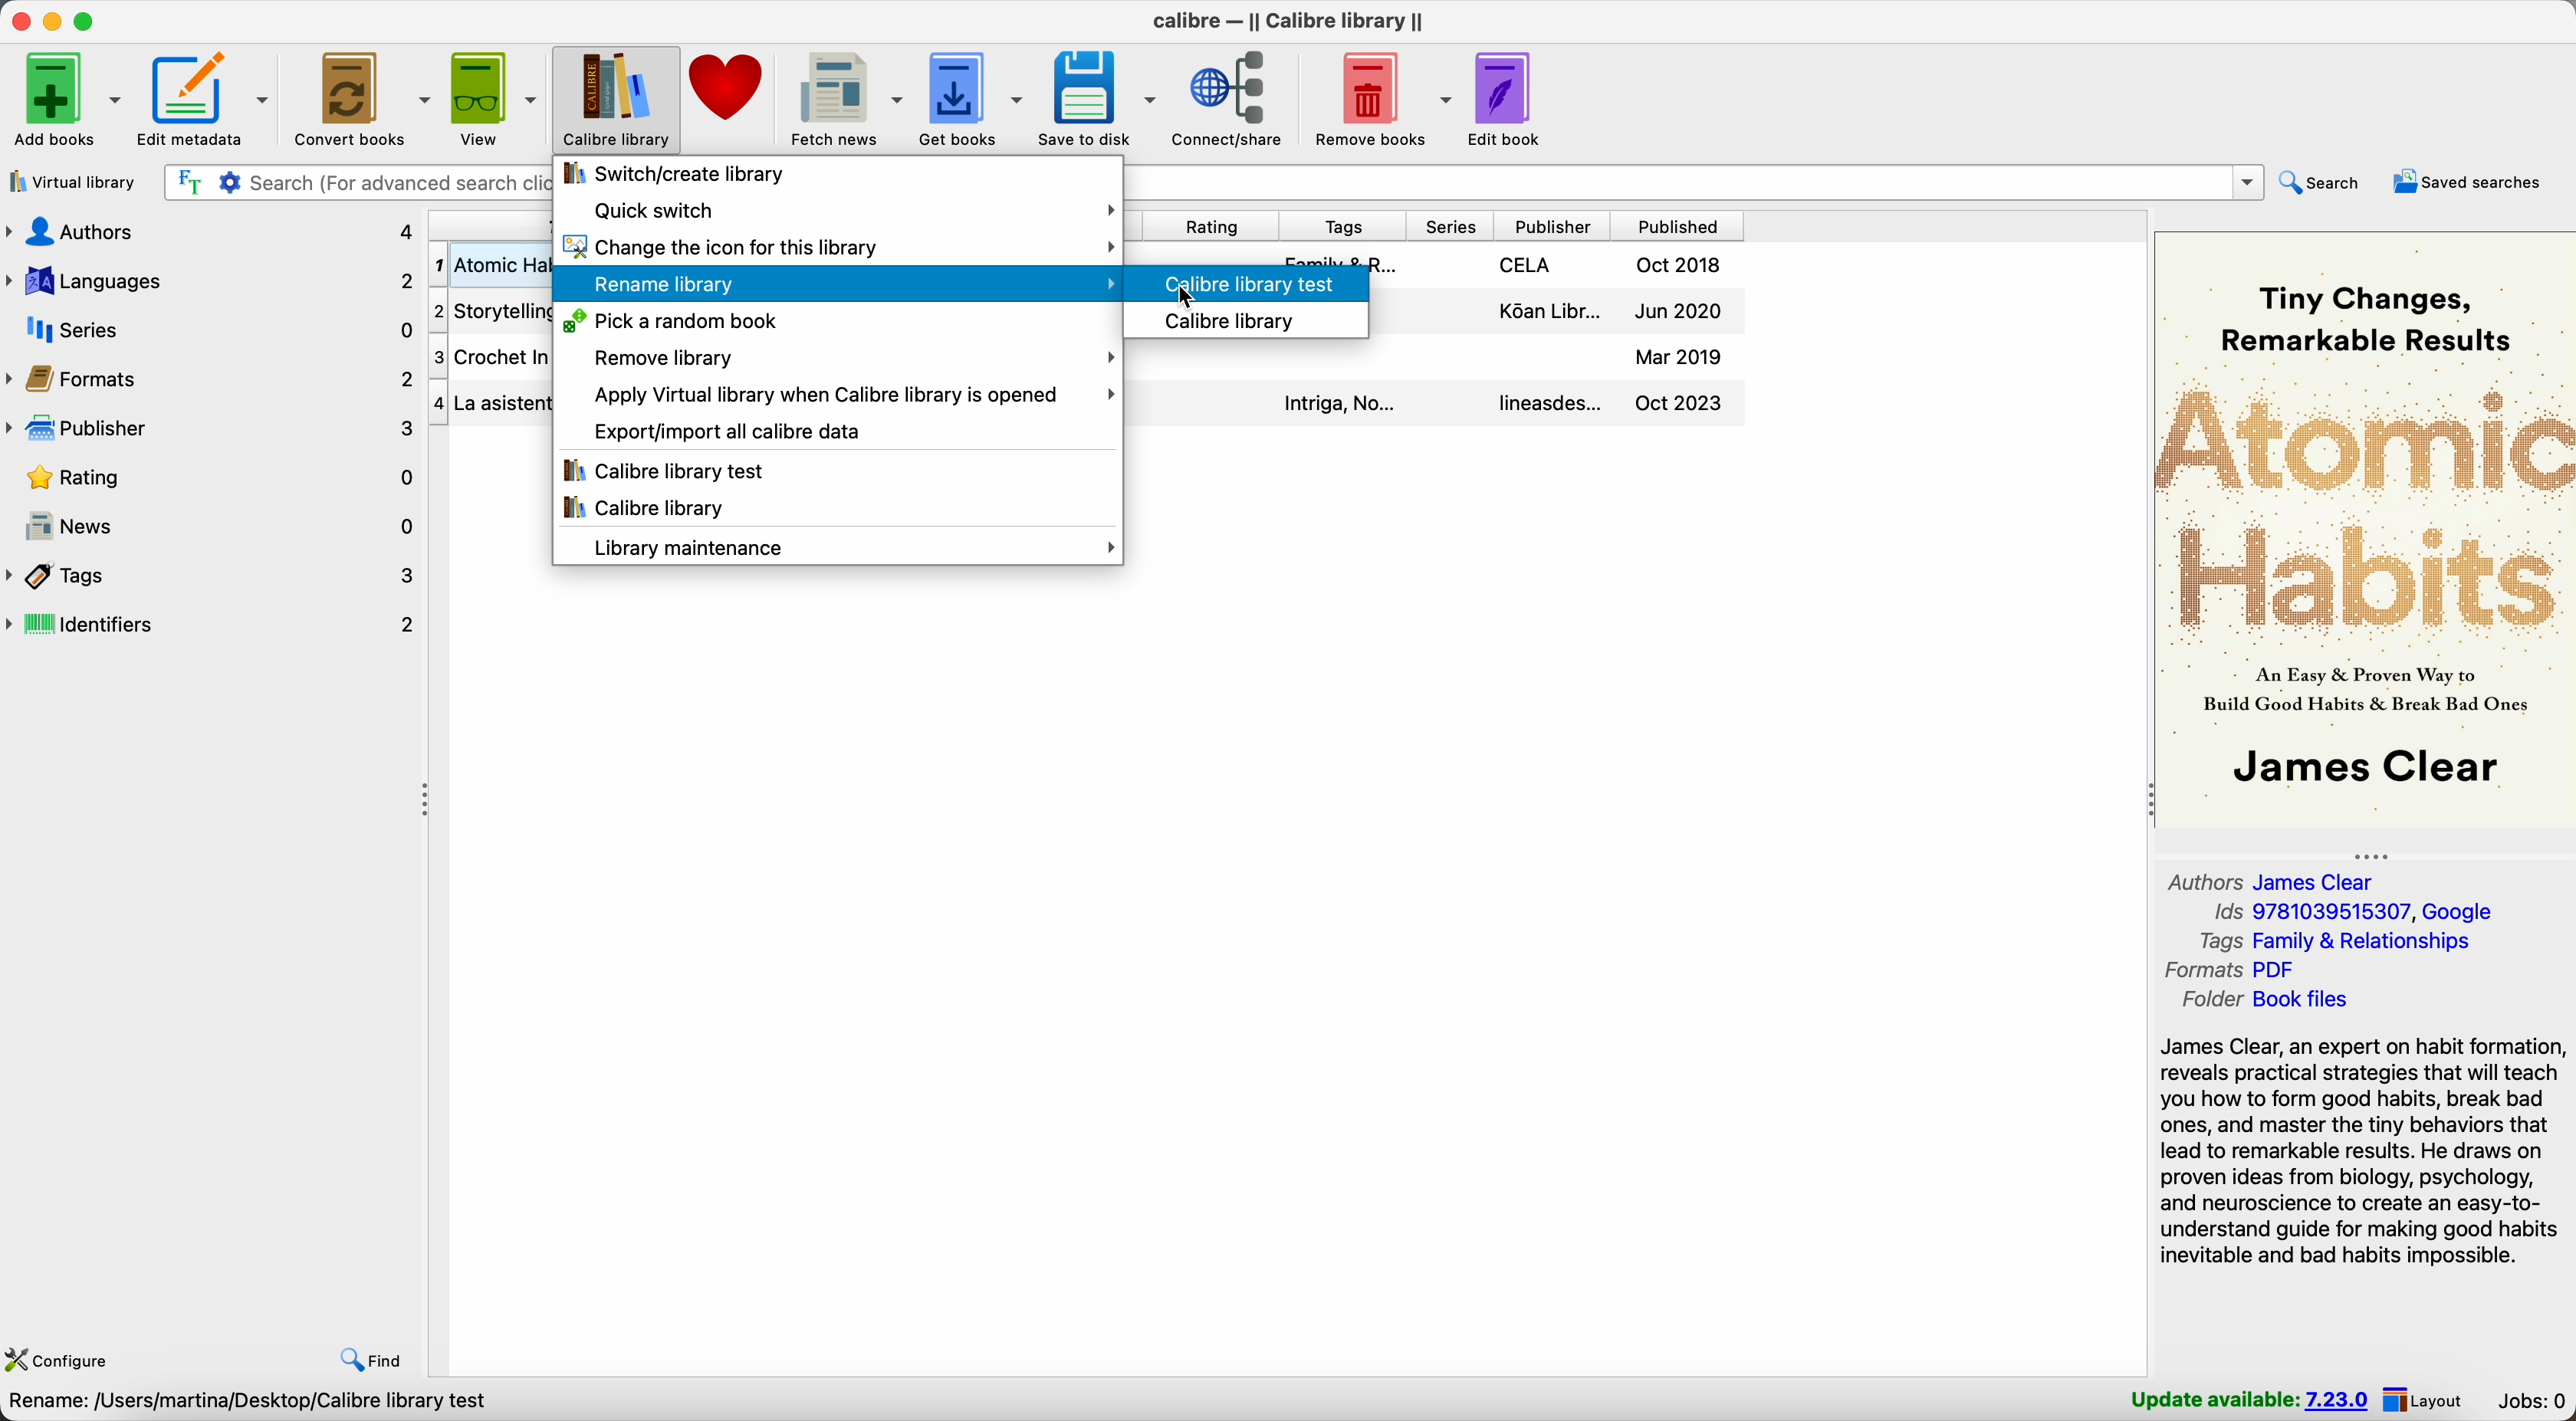 The width and height of the screenshot is (2576, 1421). Describe the element at coordinates (18, 22) in the screenshot. I see `close Calibre` at that location.